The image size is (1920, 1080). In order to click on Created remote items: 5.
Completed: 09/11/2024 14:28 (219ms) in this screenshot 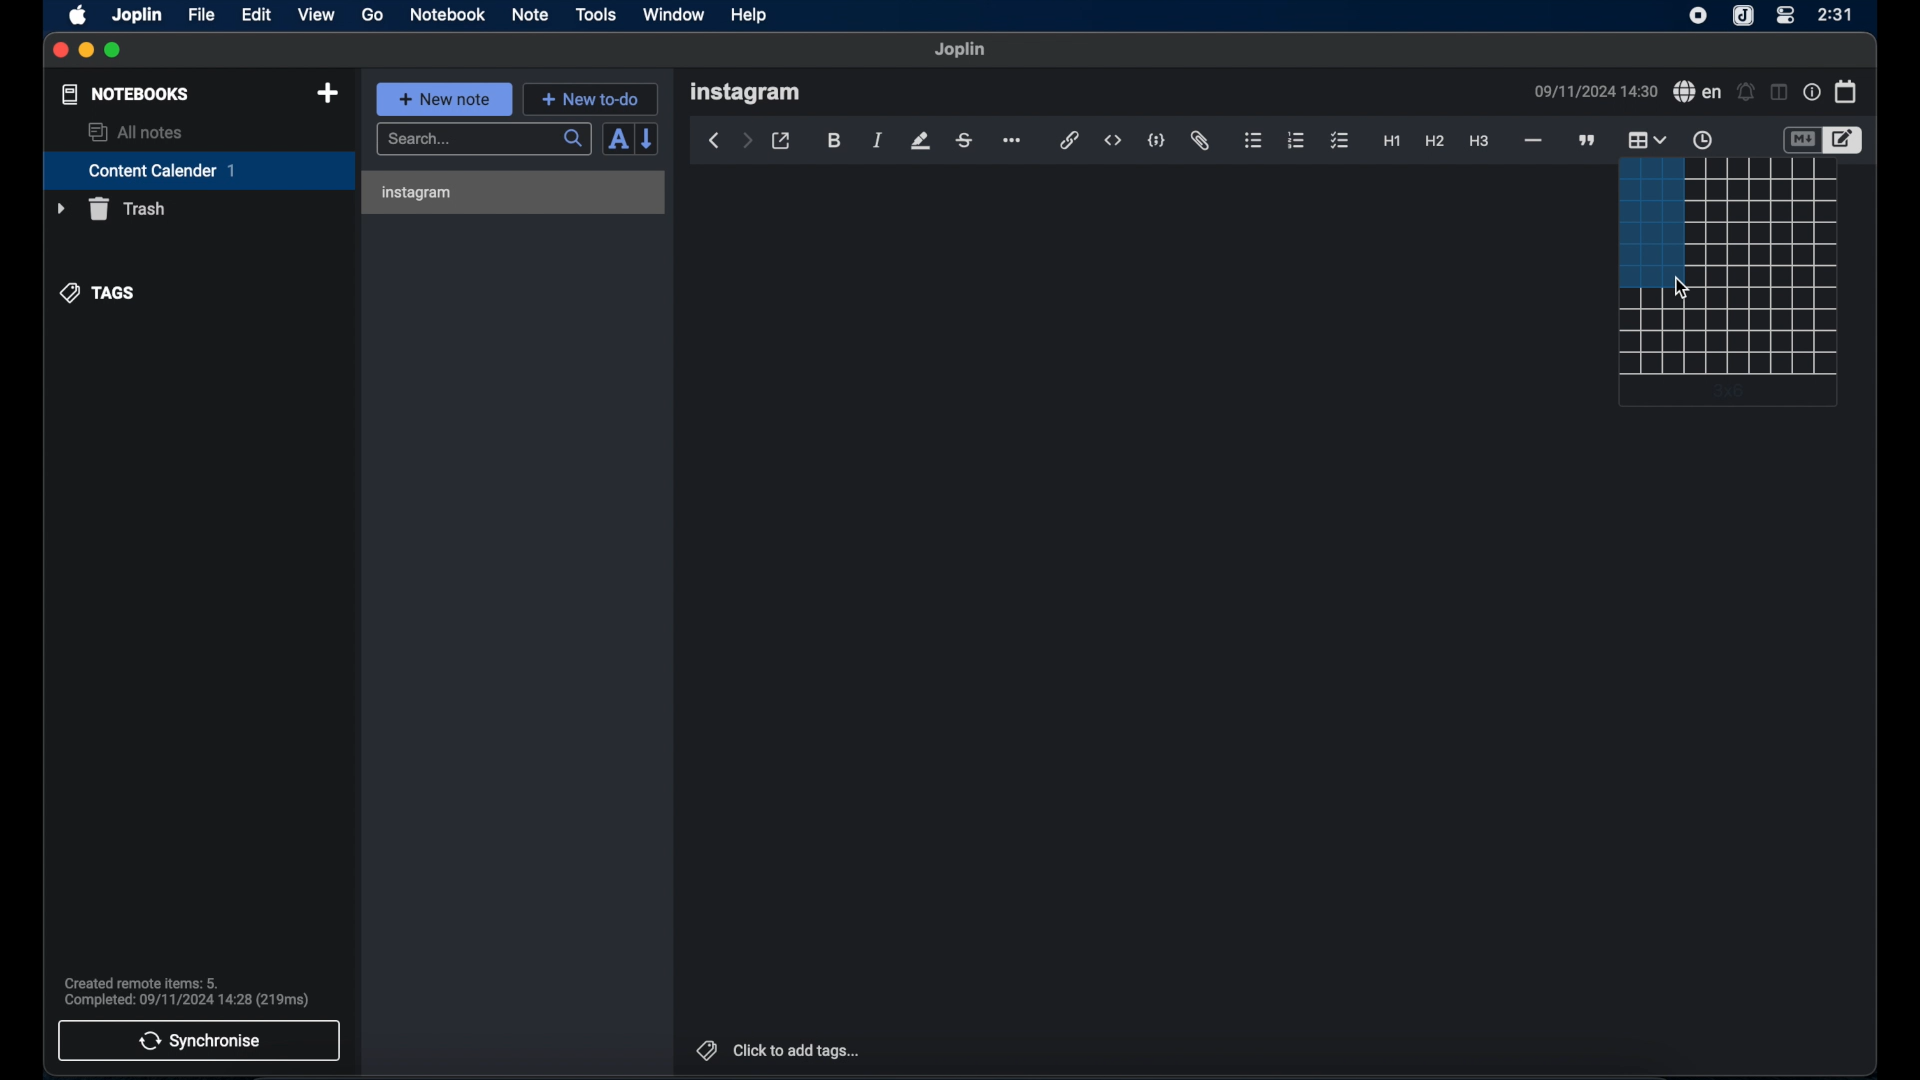, I will do `click(187, 986)`.